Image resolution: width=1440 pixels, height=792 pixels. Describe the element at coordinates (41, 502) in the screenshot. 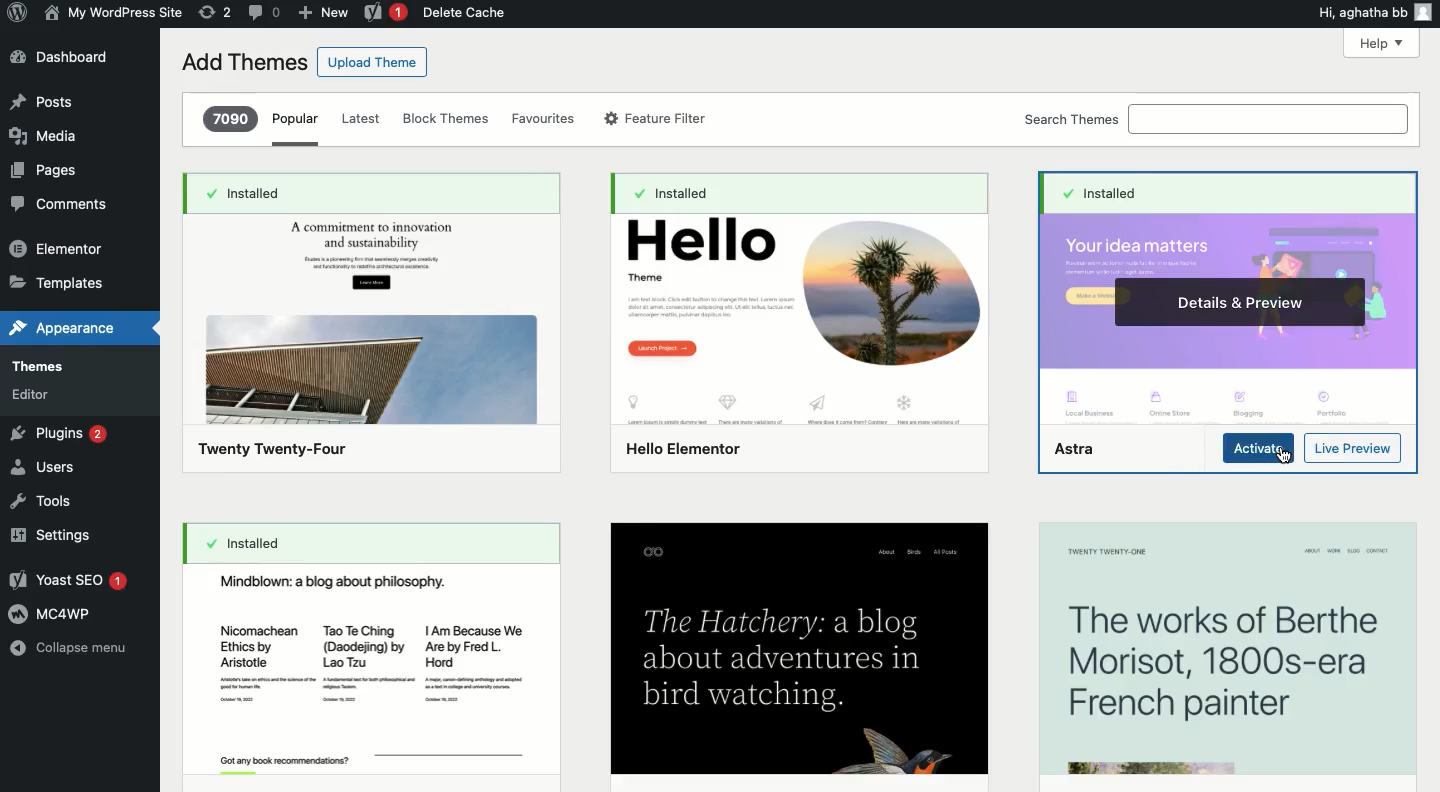

I see `Tools` at that location.